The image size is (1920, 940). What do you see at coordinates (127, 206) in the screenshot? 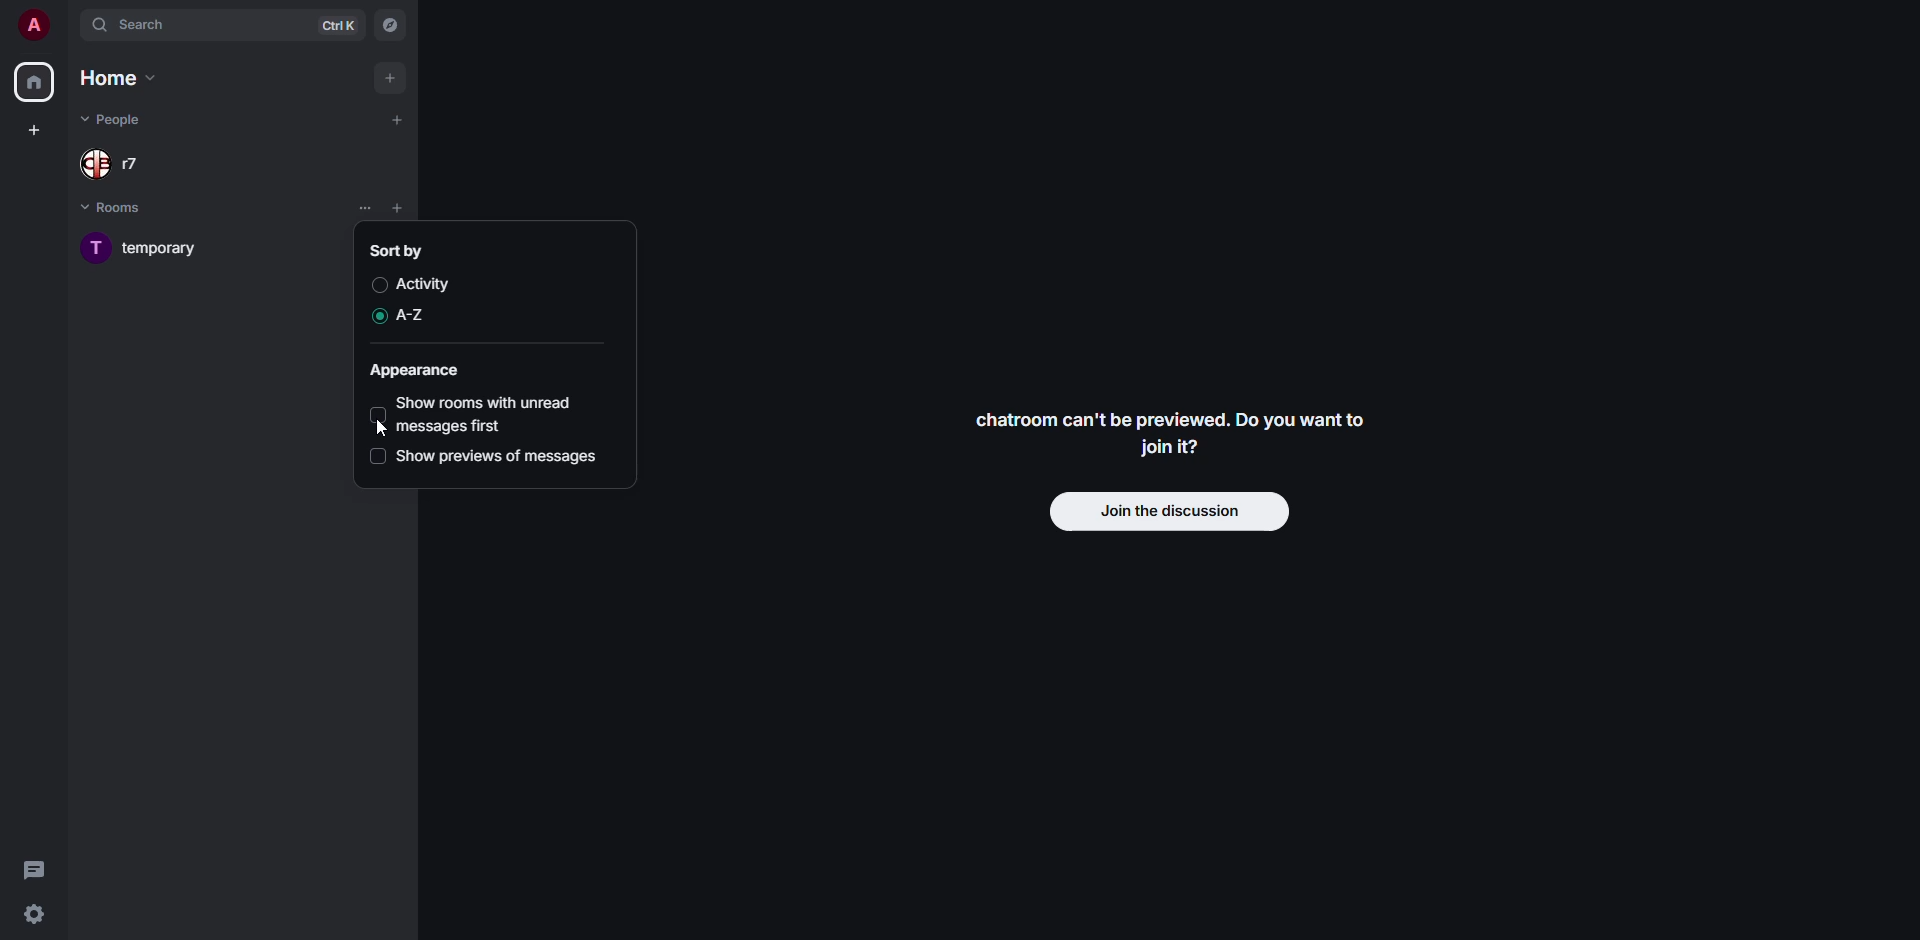
I see `rooms` at bounding box center [127, 206].